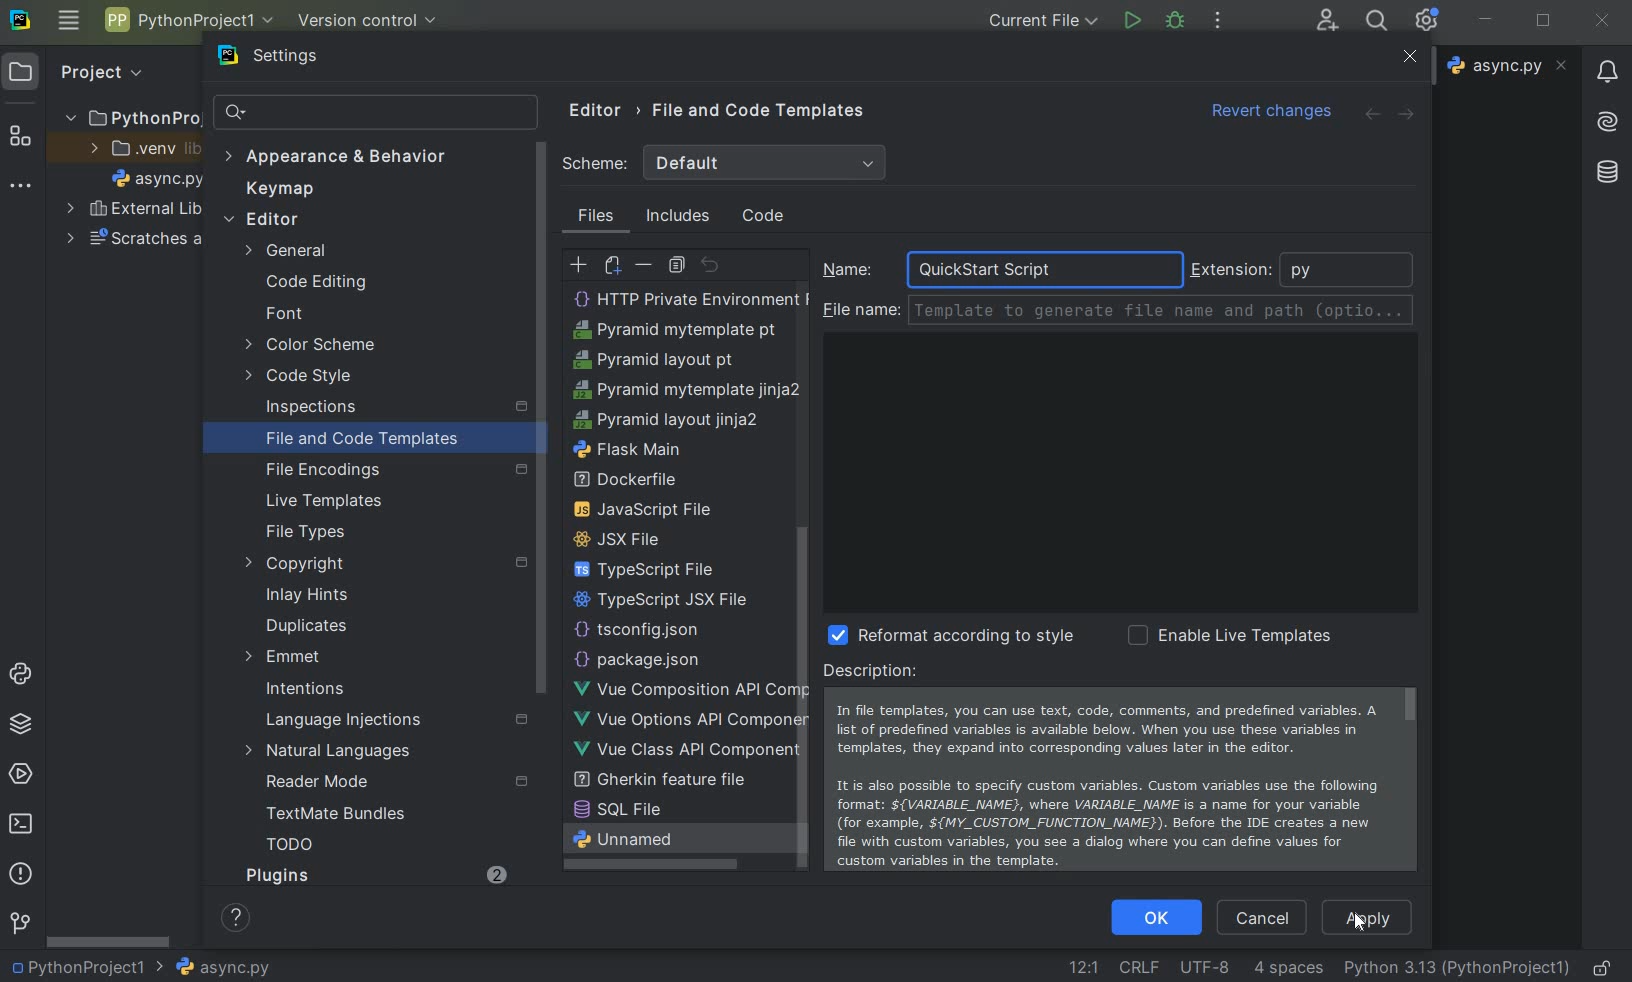 This screenshot has width=1632, height=982. Describe the element at coordinates (302, 658) in the screenshot. I see `emmet` at that location.